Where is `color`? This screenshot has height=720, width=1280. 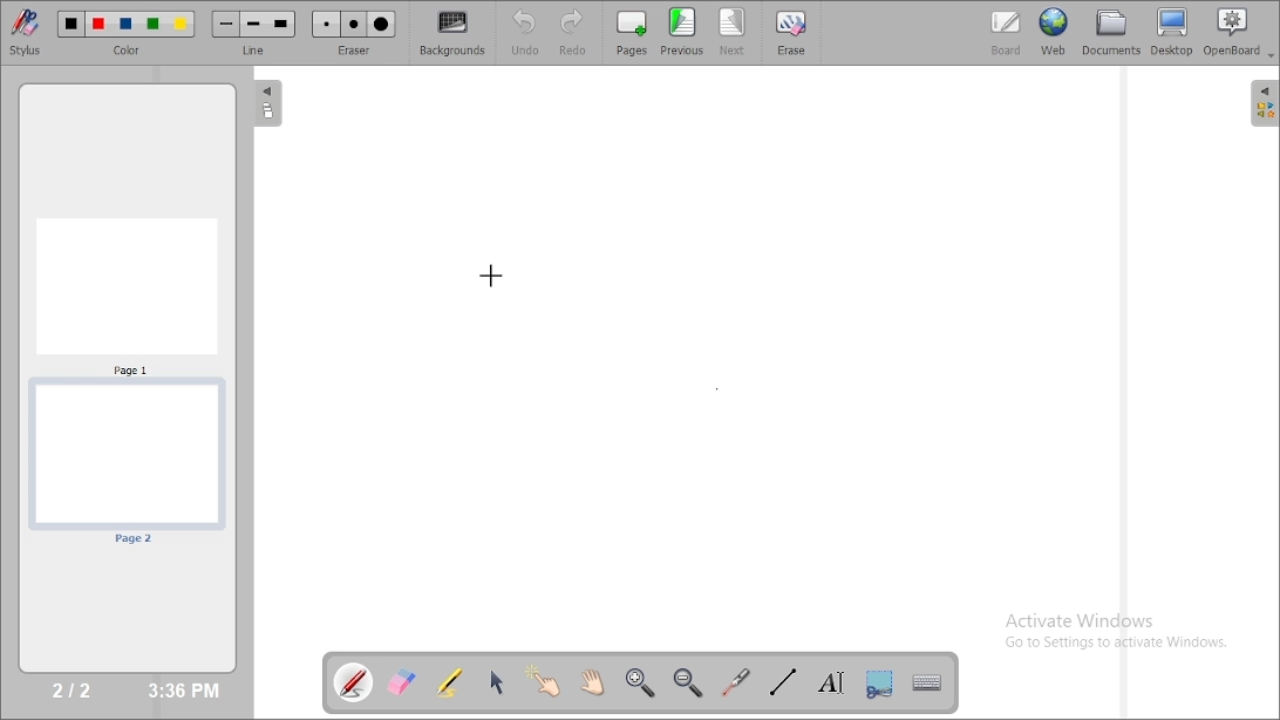 color is located at coordinates (130, 51).